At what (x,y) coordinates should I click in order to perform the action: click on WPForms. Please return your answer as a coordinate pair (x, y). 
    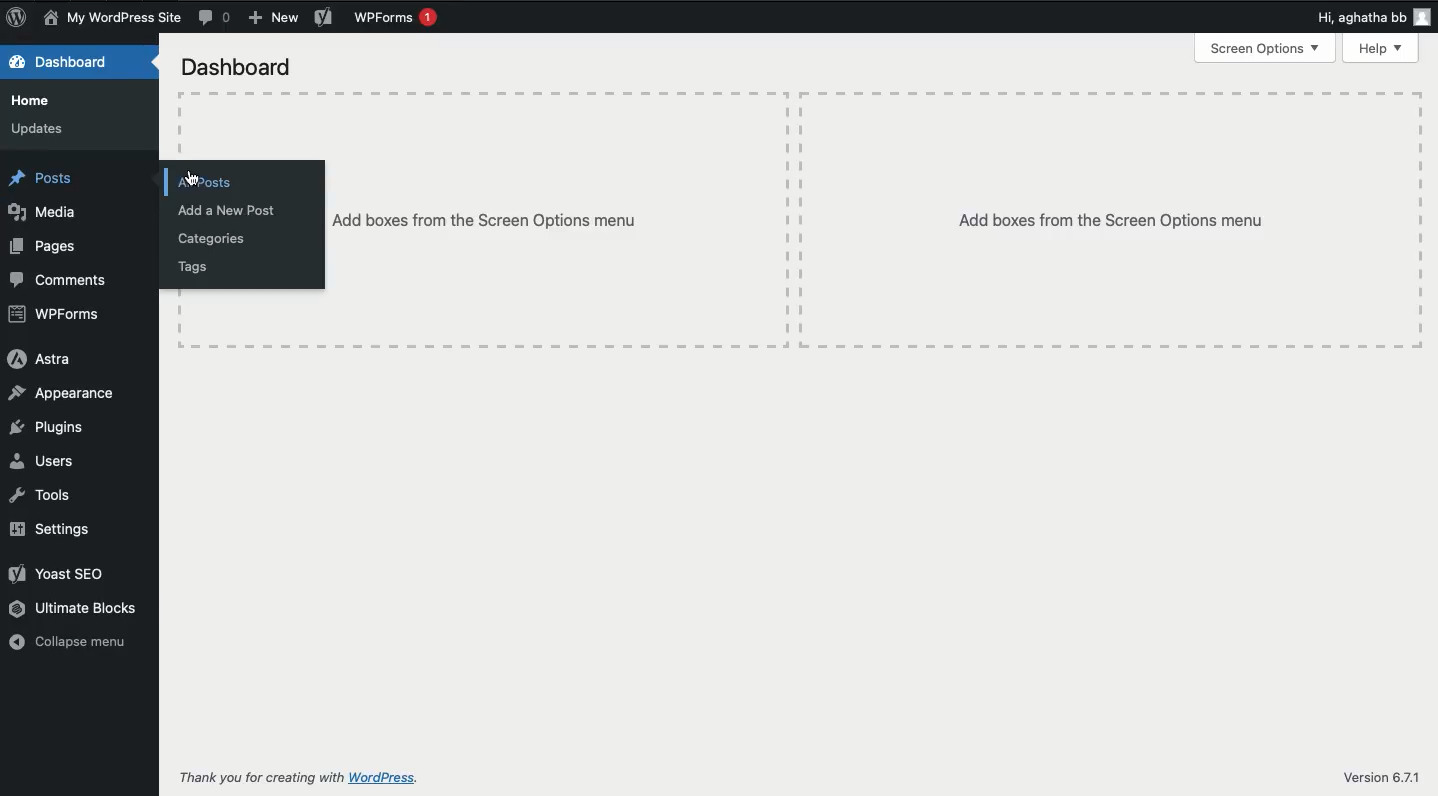
    Looking at the image, I should click on (58, 311).